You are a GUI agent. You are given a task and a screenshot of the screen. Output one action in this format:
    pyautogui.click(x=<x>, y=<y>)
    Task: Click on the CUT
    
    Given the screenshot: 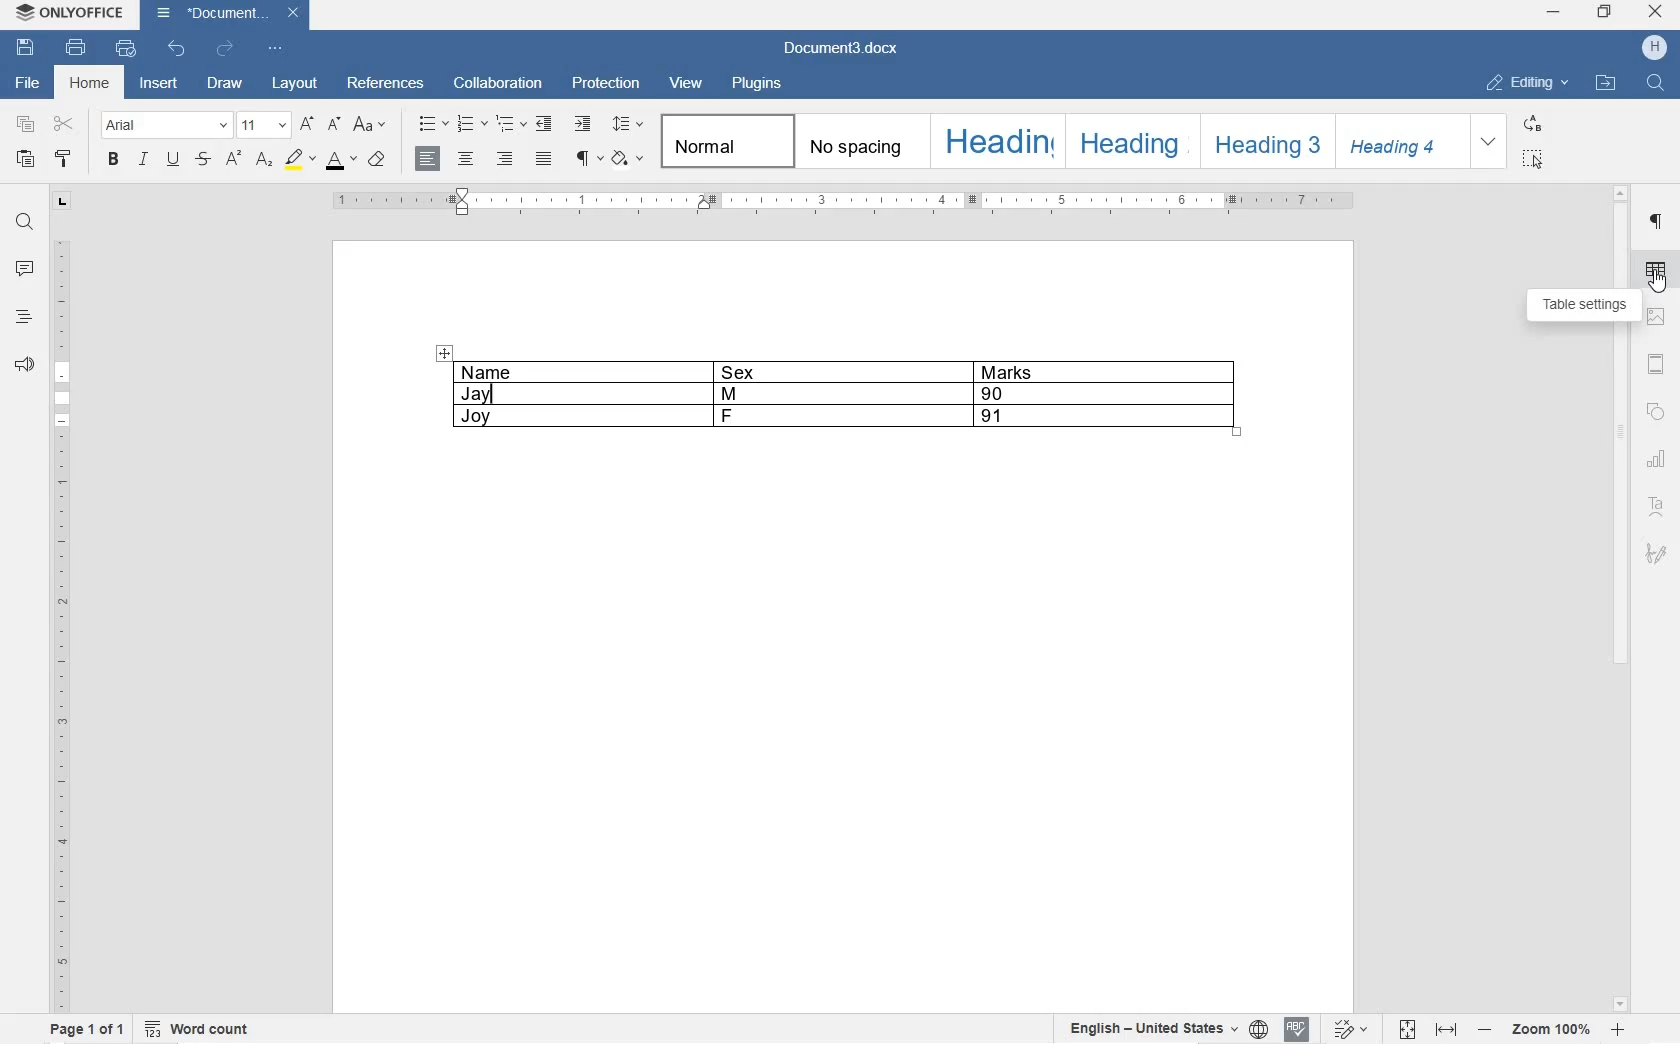 What is the action you would take?
    pyautogui.click(x=66, y=123)
    